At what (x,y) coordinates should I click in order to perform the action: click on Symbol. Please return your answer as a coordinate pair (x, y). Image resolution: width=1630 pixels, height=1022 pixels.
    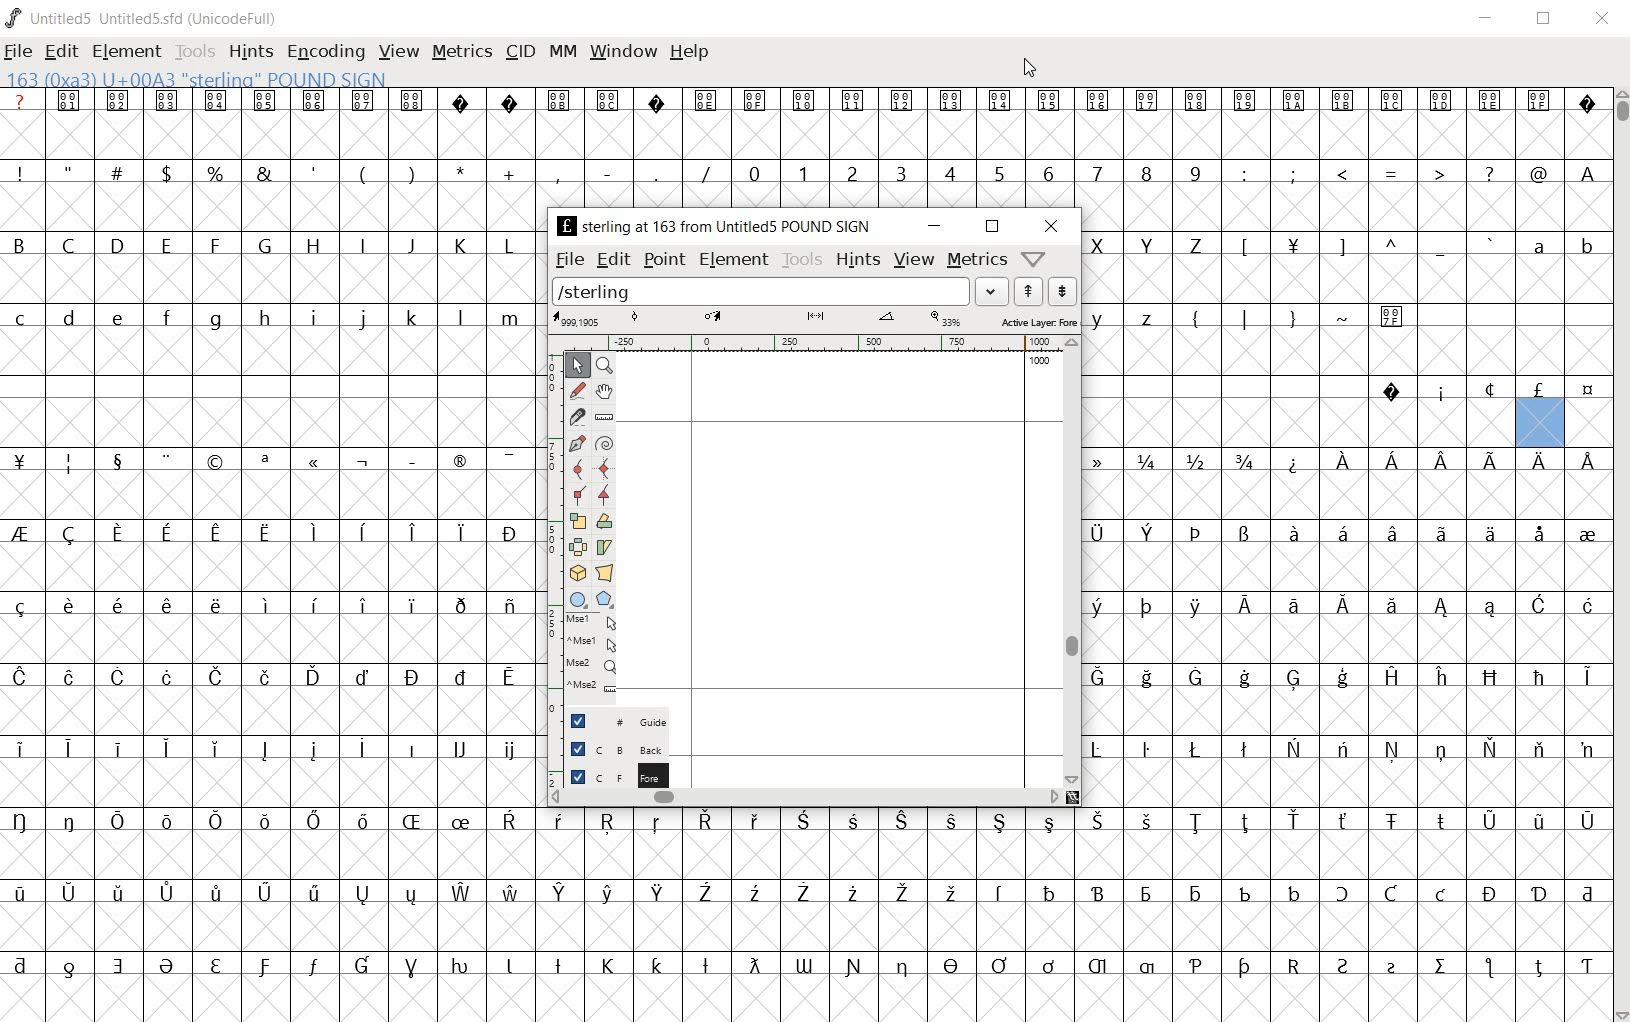
    Looking at the image, I should click on (1001, 894).